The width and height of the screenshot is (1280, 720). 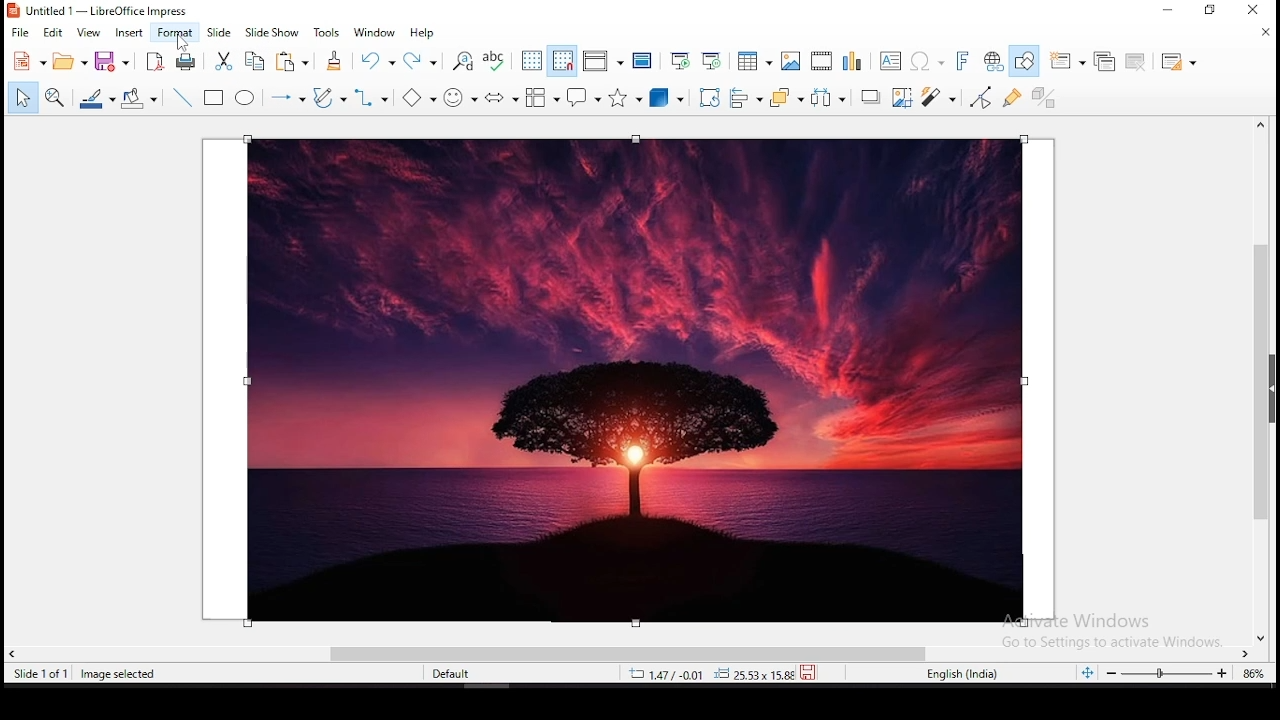 I want to click on insert line, so click(x=181, y=97).